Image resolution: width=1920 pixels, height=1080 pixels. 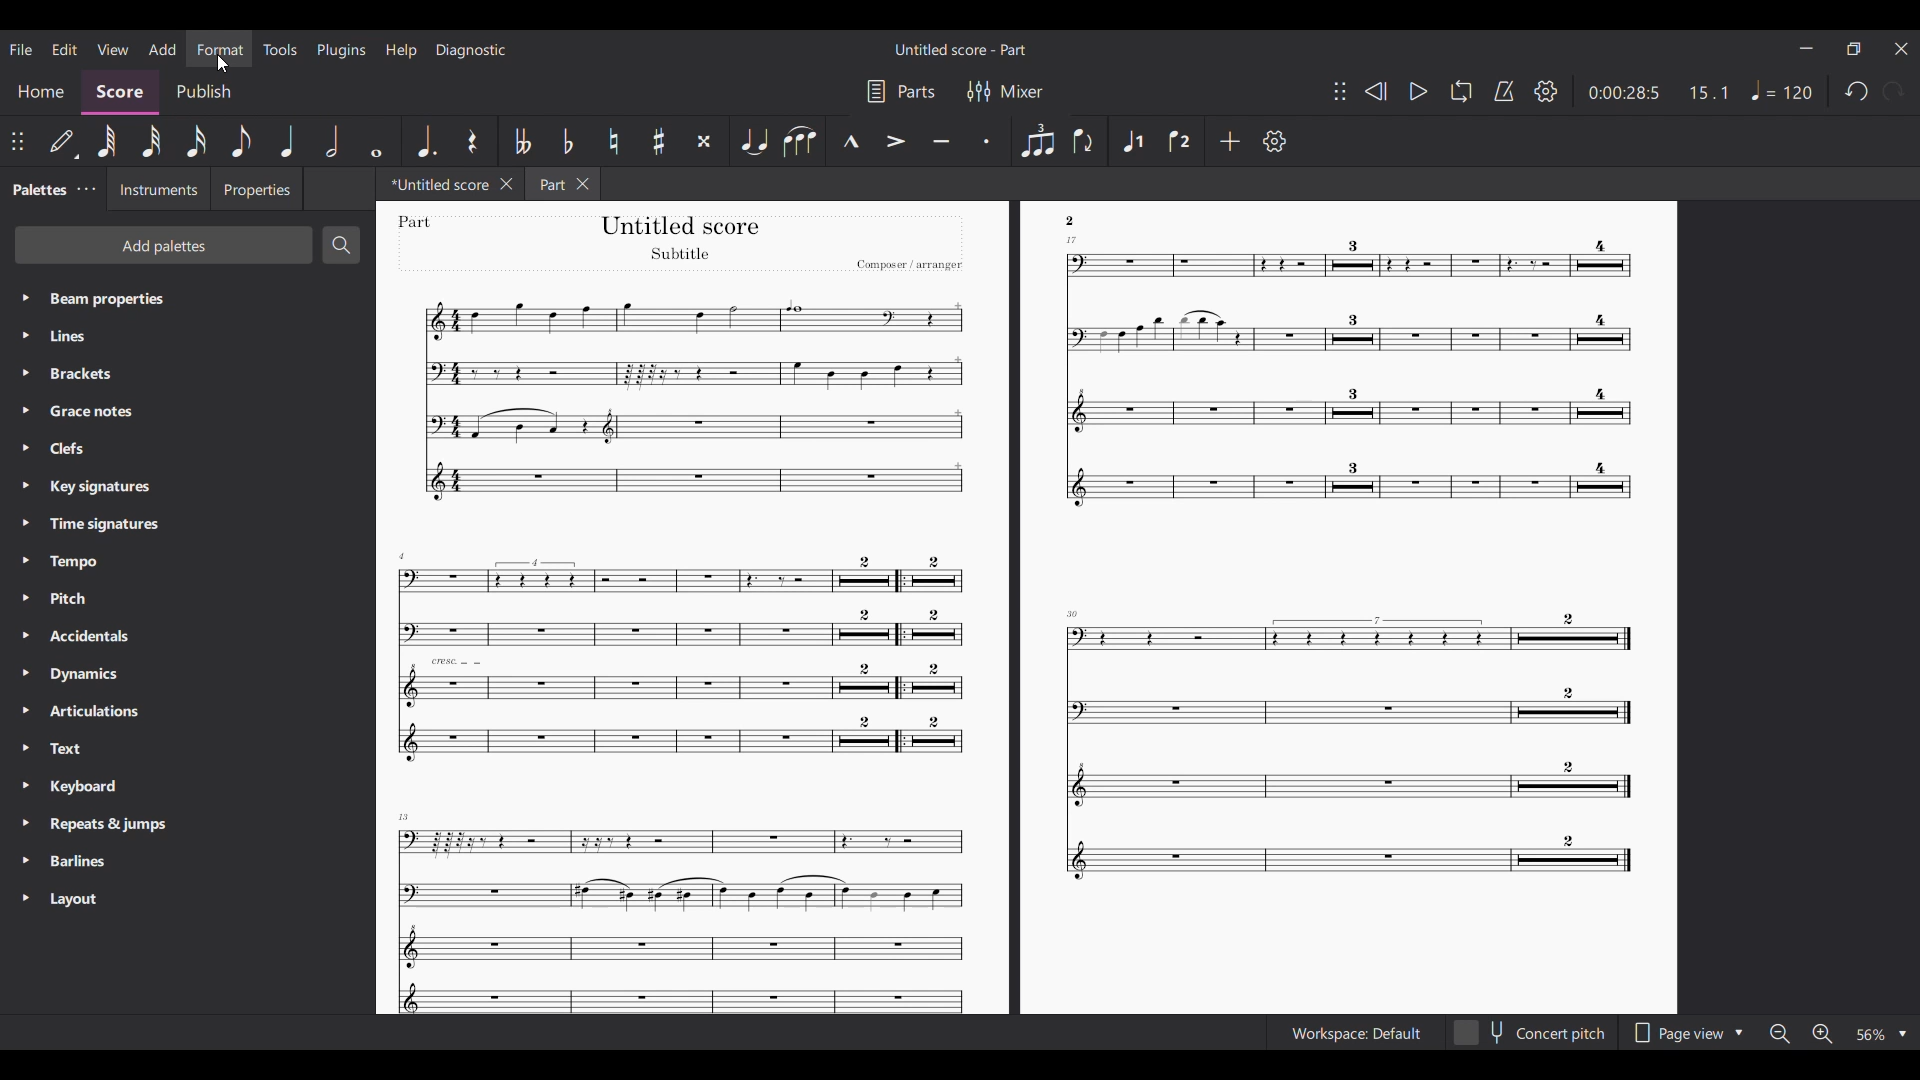 What do you see at coordinates (1350, 373) in the screenshot?
I see `` at bounding box center [1350, 373].